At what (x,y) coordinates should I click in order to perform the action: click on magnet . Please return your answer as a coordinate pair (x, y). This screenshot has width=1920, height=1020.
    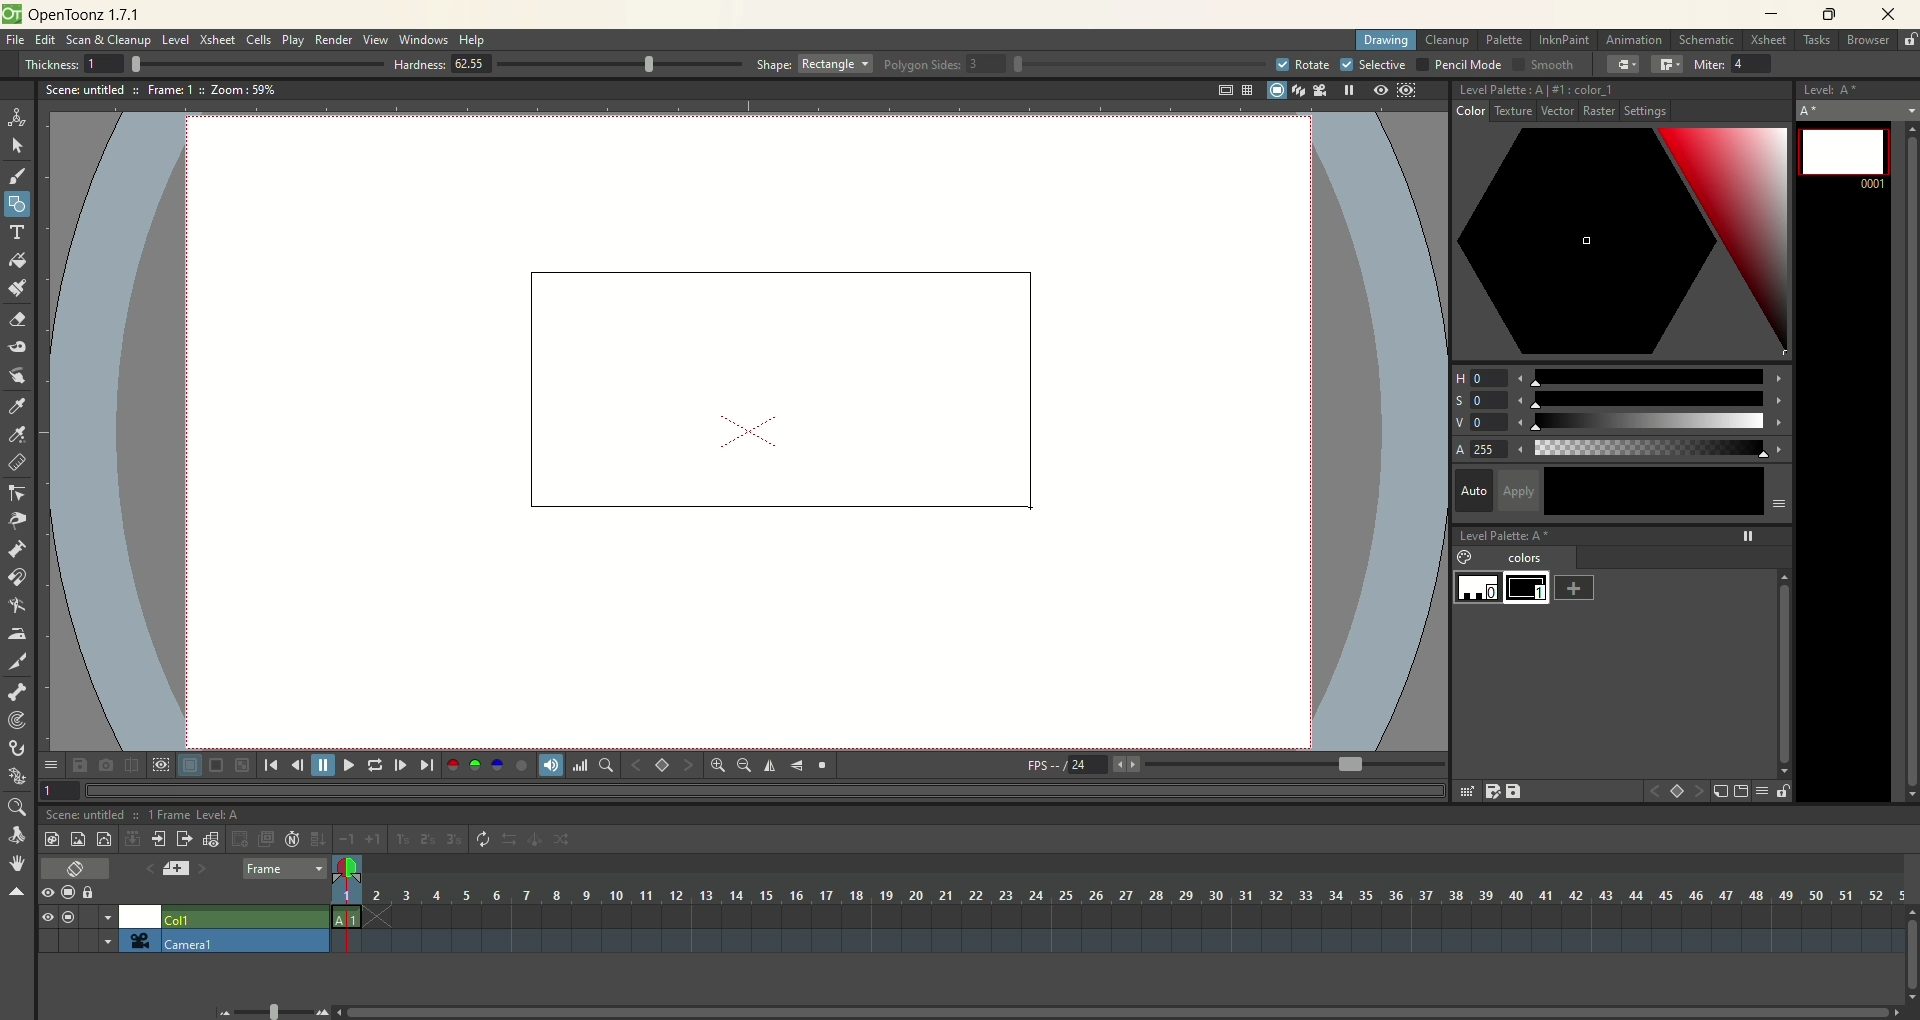
    Looking at the image, I should click on (18, 576).